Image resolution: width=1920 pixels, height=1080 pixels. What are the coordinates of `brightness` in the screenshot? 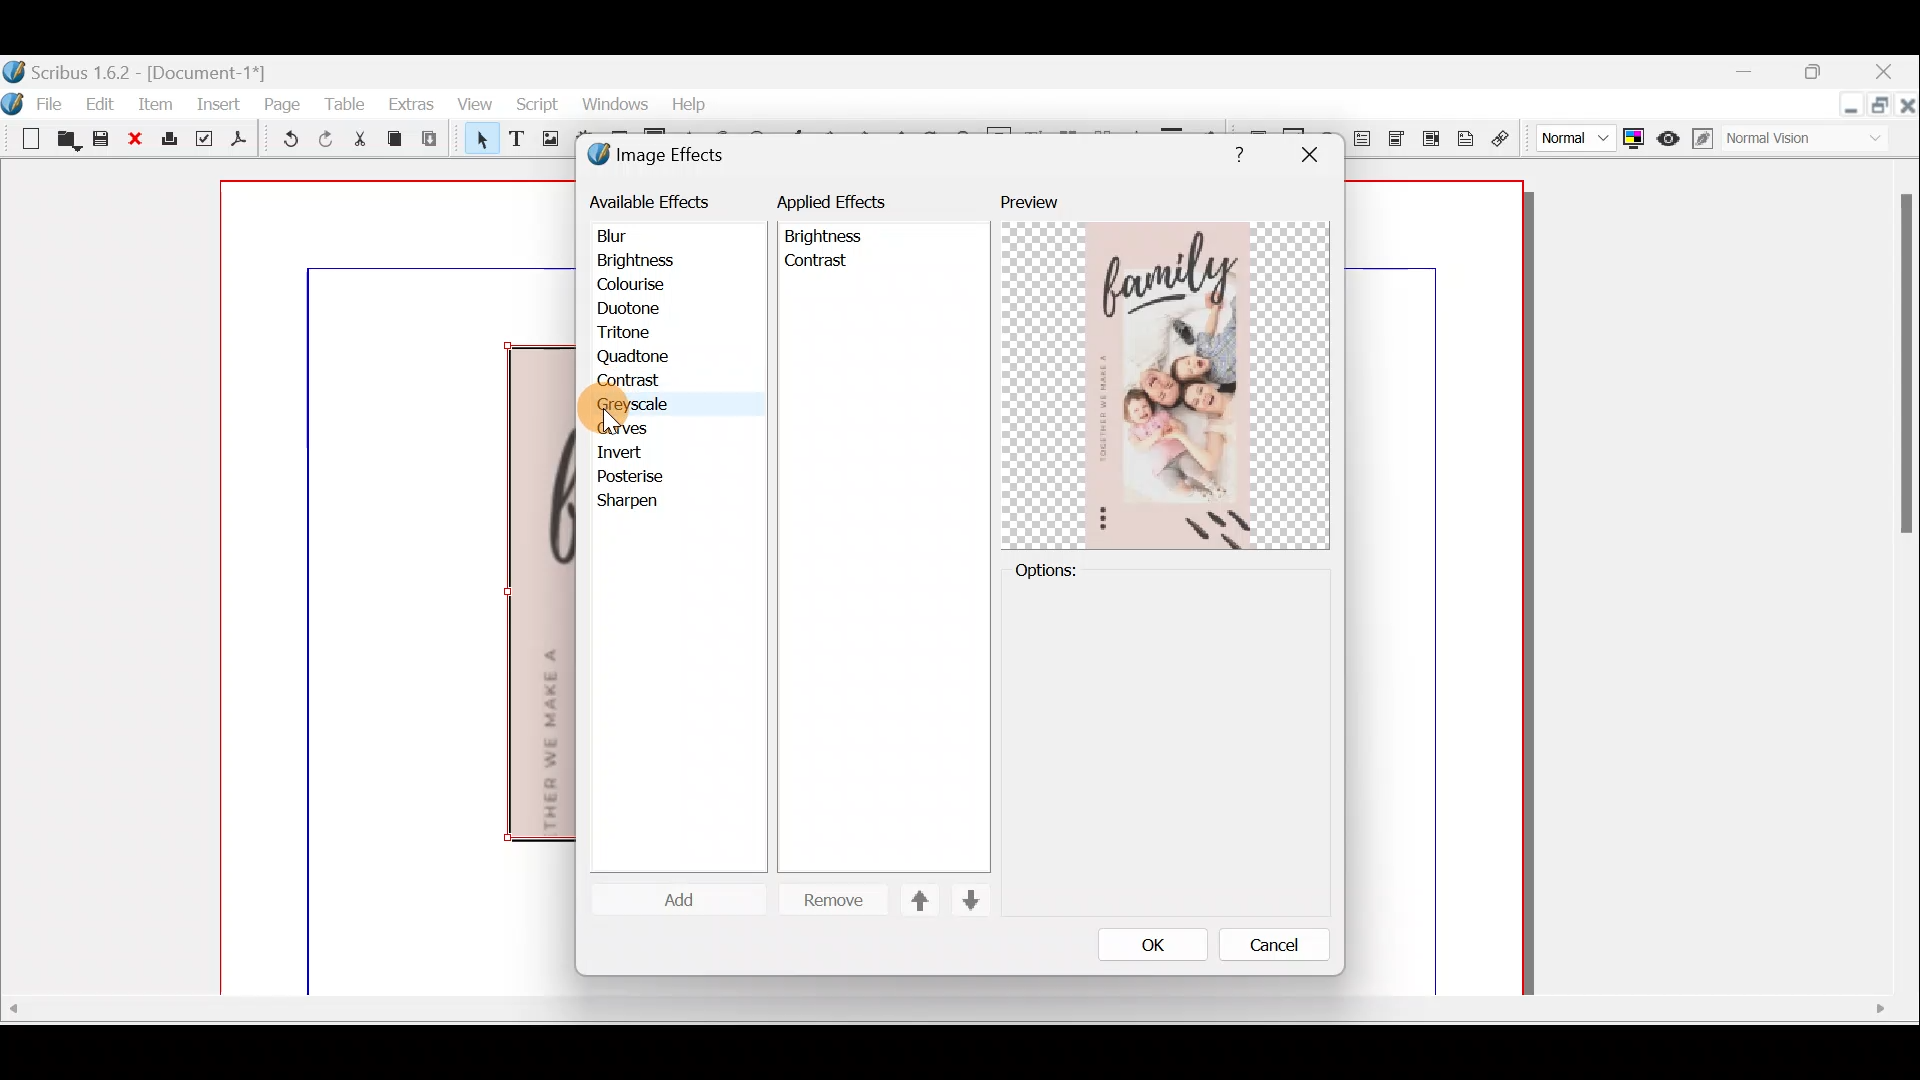 It's located at (644, 260).